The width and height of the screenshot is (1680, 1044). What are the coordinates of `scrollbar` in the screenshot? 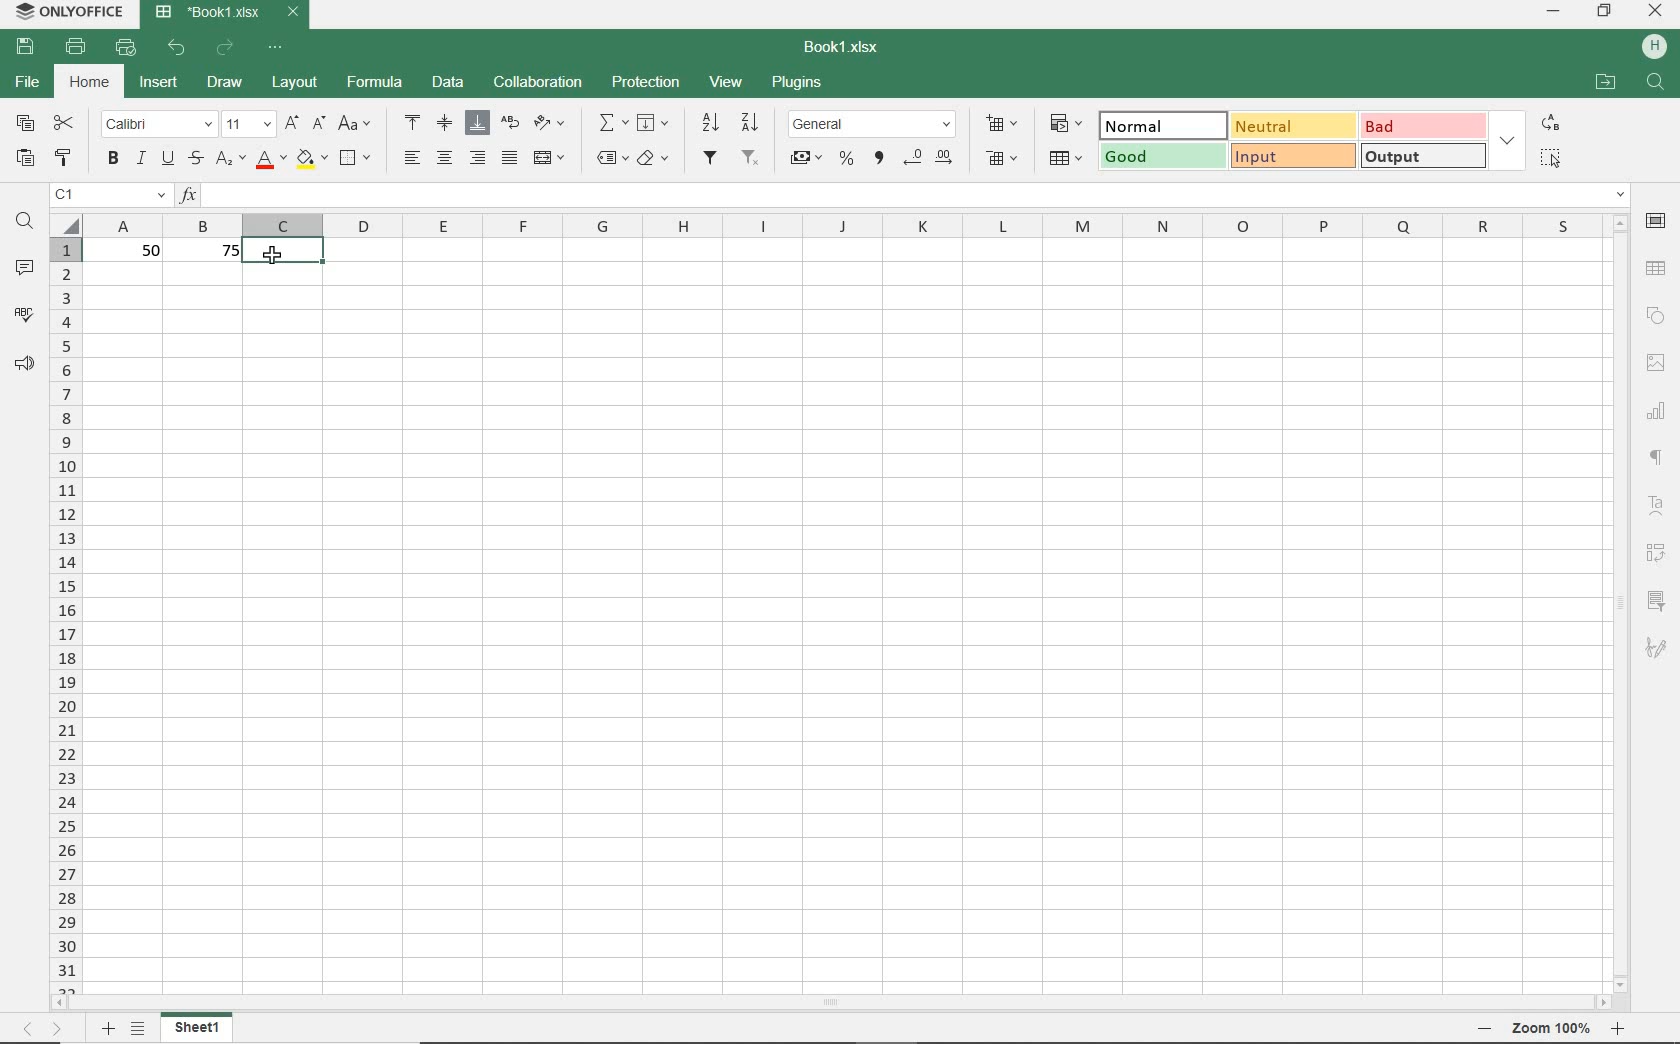 It's located at (1624, 602).